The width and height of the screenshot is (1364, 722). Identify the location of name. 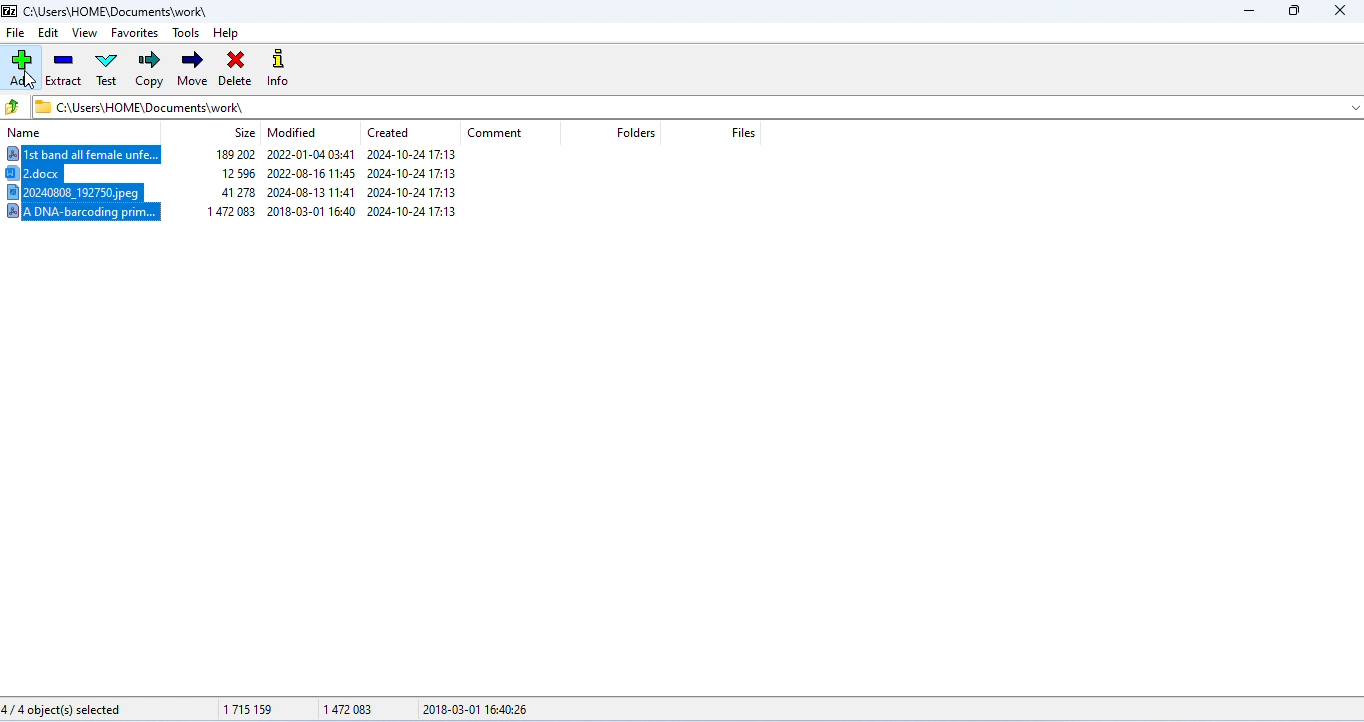
(26, 134).